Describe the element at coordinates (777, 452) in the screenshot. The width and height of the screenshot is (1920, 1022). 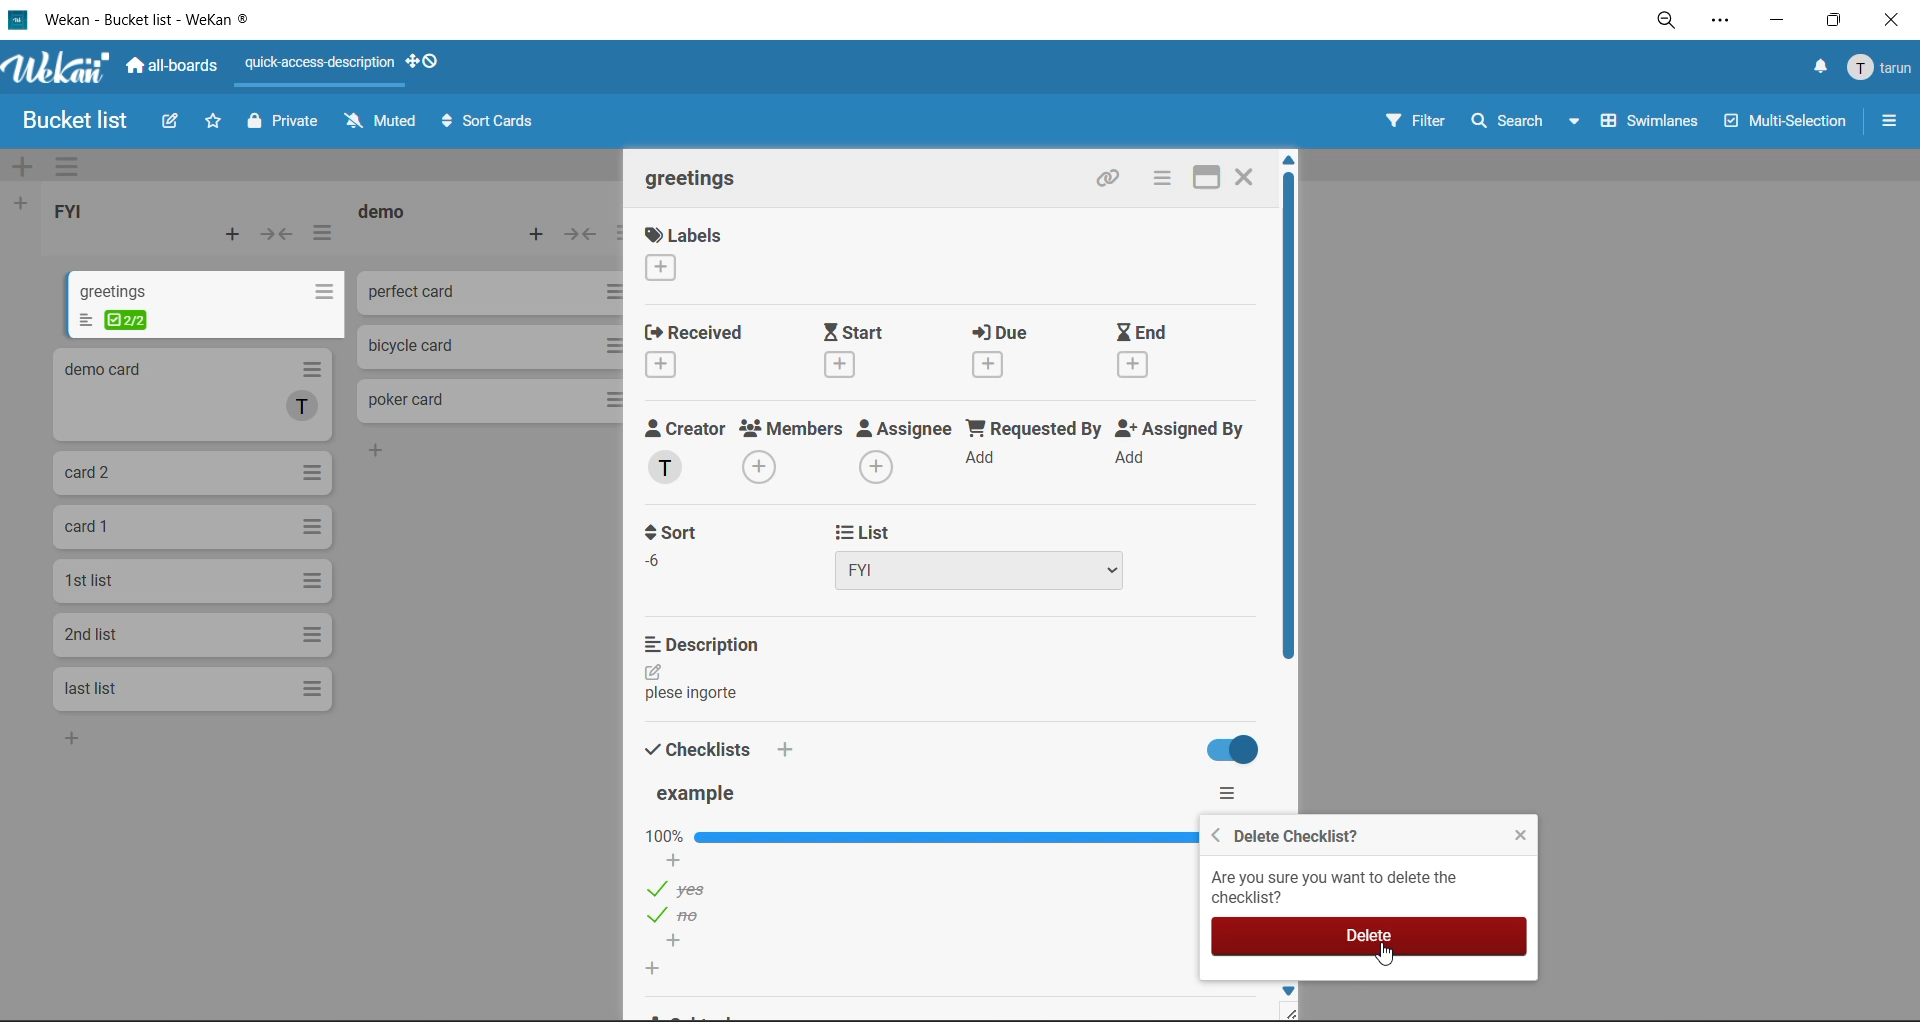
I see `members` at that location.